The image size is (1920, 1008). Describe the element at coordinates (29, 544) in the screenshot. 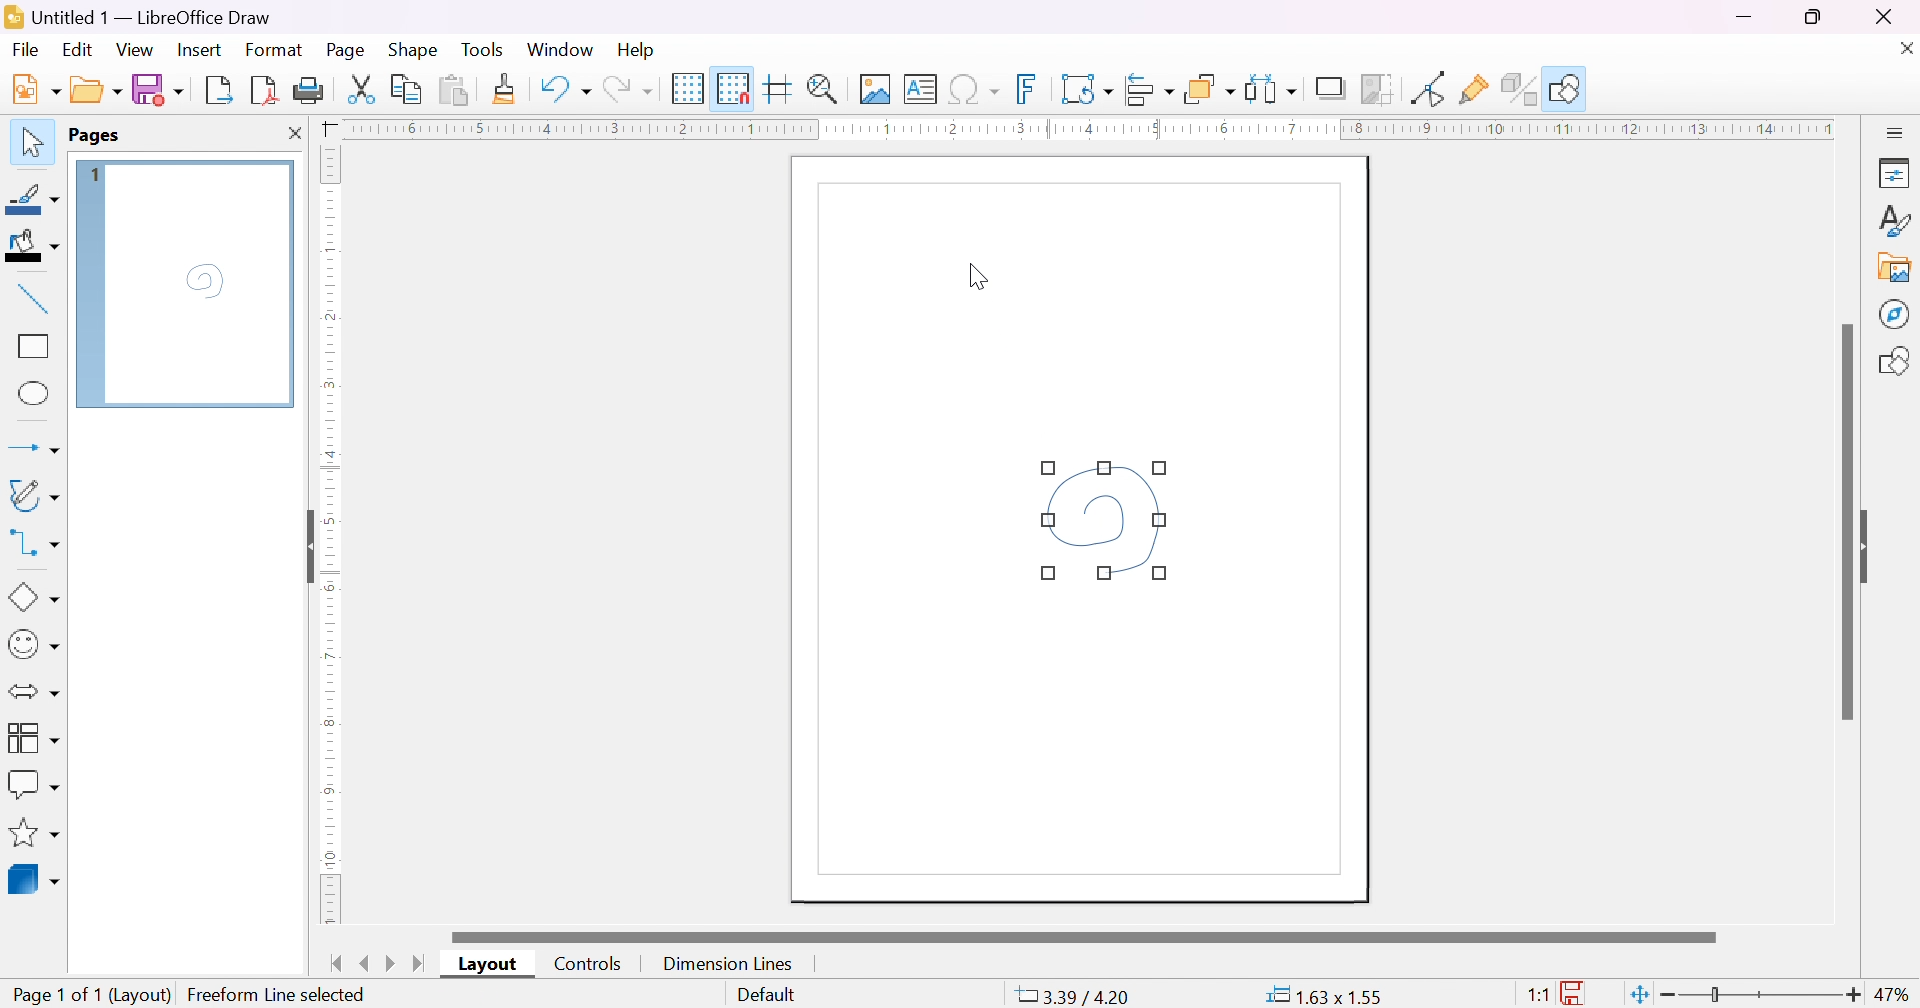

I see `connectors` at that location.